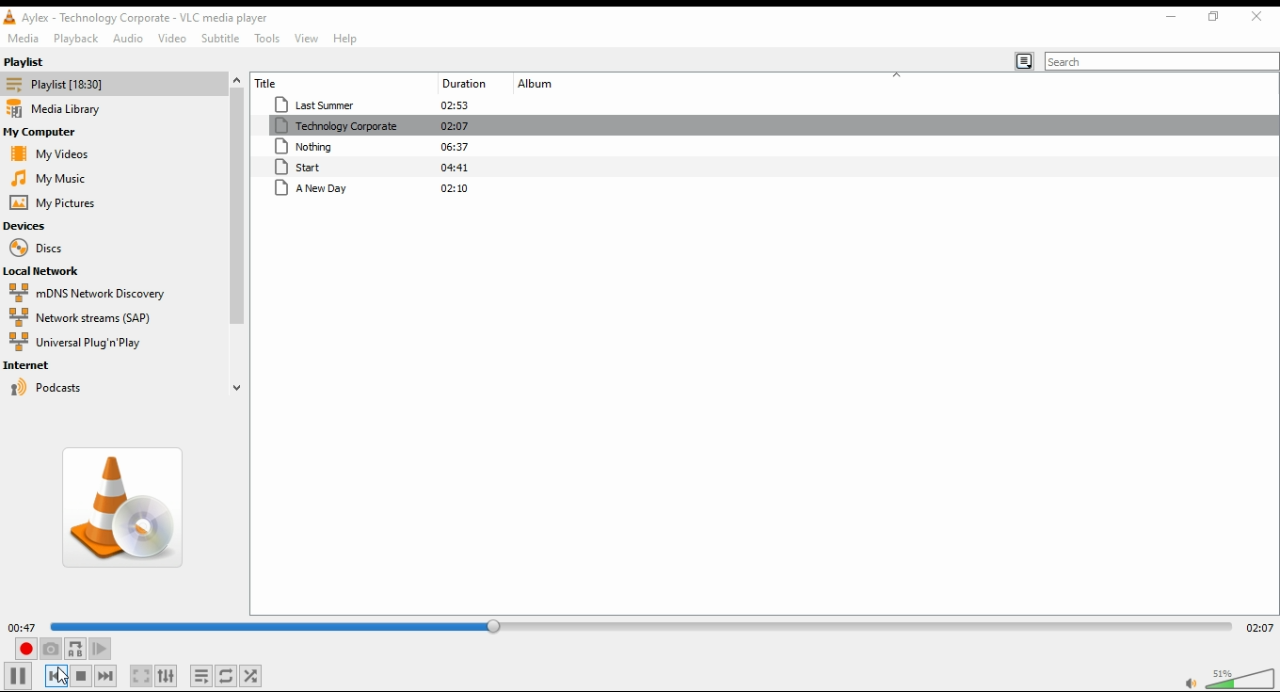 The width and height of the screenshot is (1280, 692). What do you see at coordinates (1259, 628) in the screenshot?
I see `02:07` at bounding box center [1259, 628].